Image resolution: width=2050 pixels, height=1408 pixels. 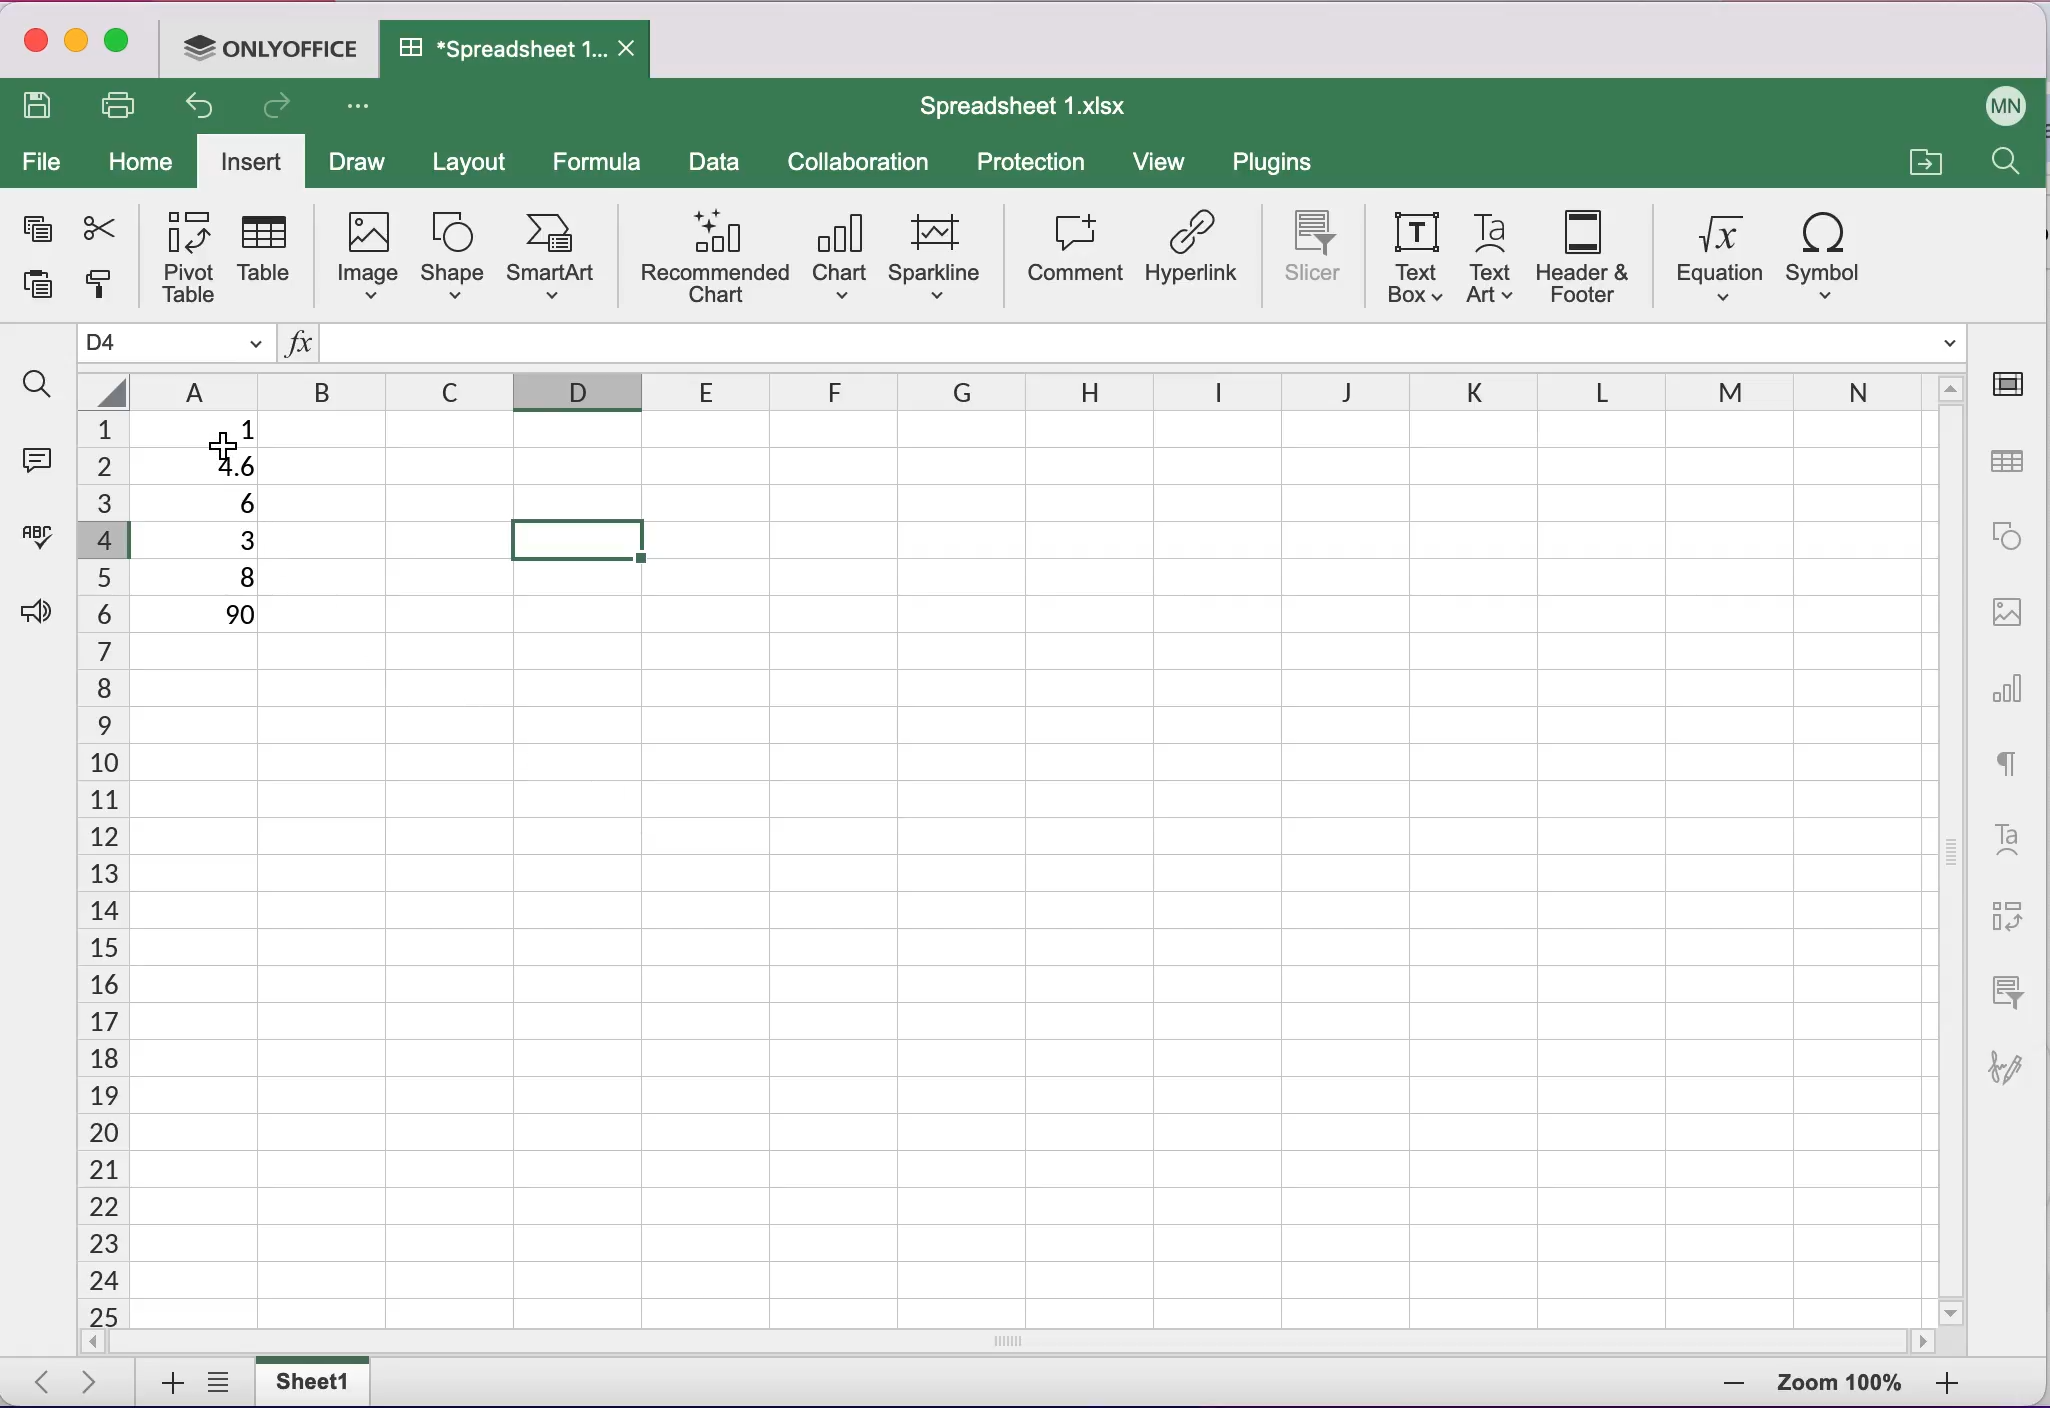 What do you see at coordinates (2006, 844) in the screenshot?
I see `text art` at bounding box center [2006, 844].